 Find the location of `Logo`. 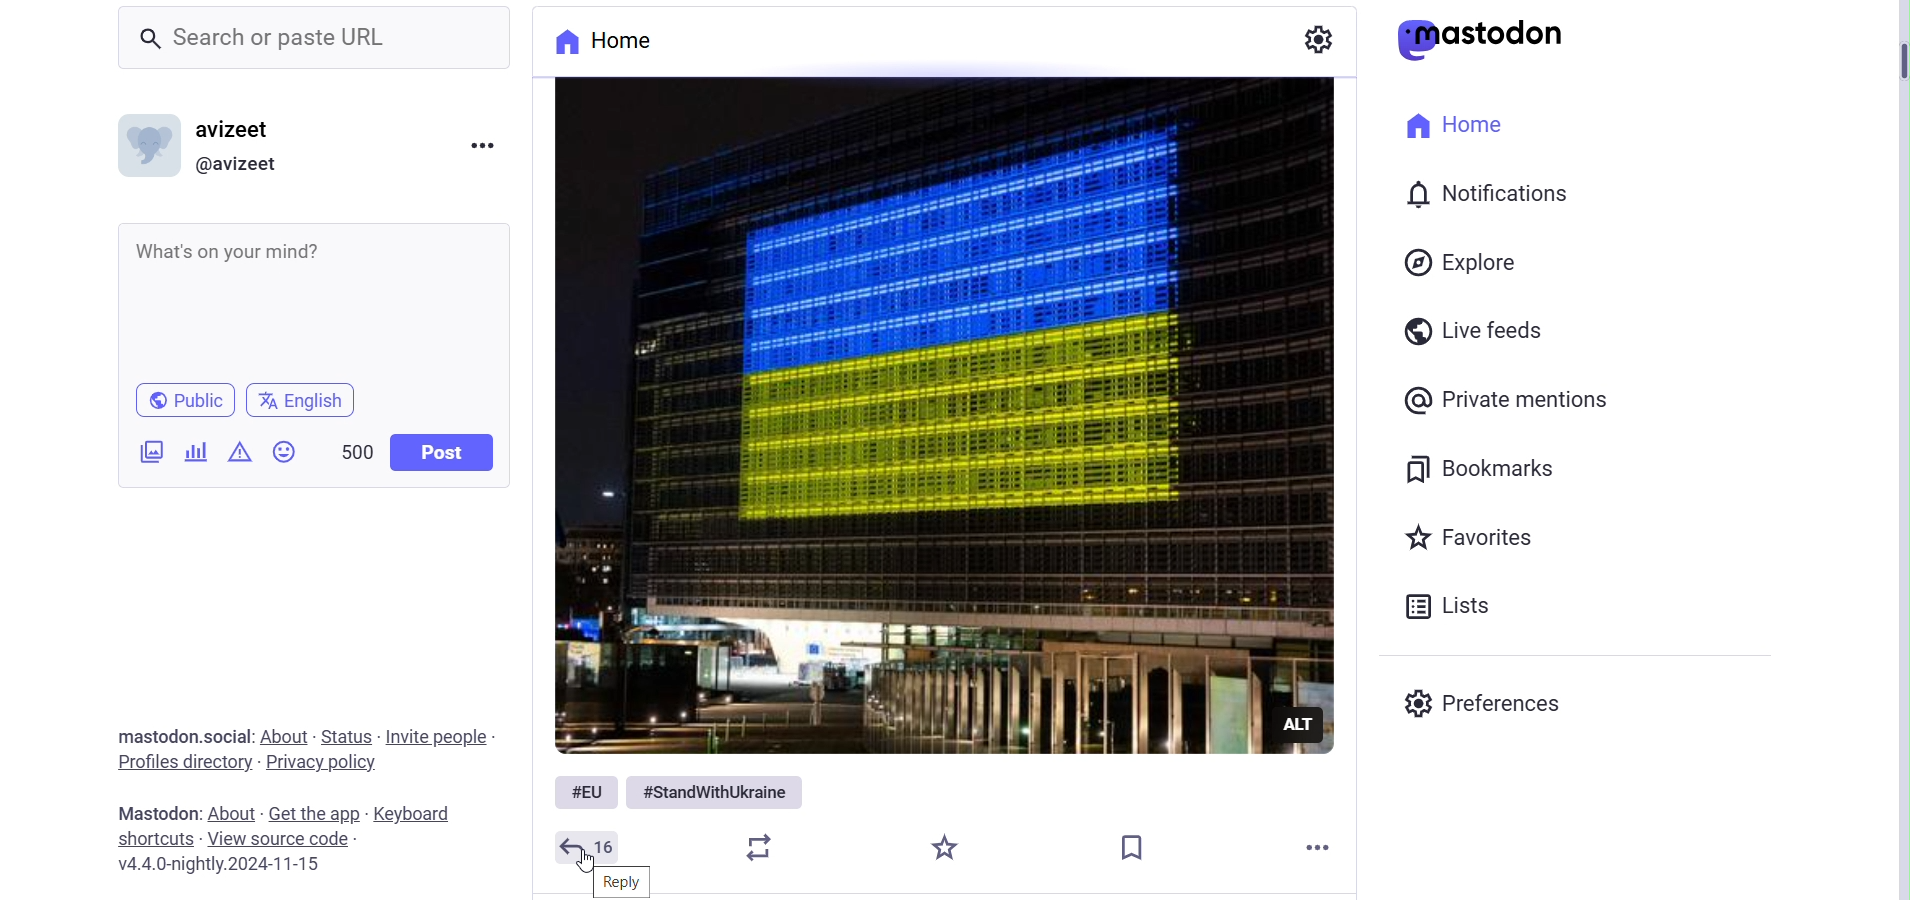

Logo is located at coordinates (1486, 39).